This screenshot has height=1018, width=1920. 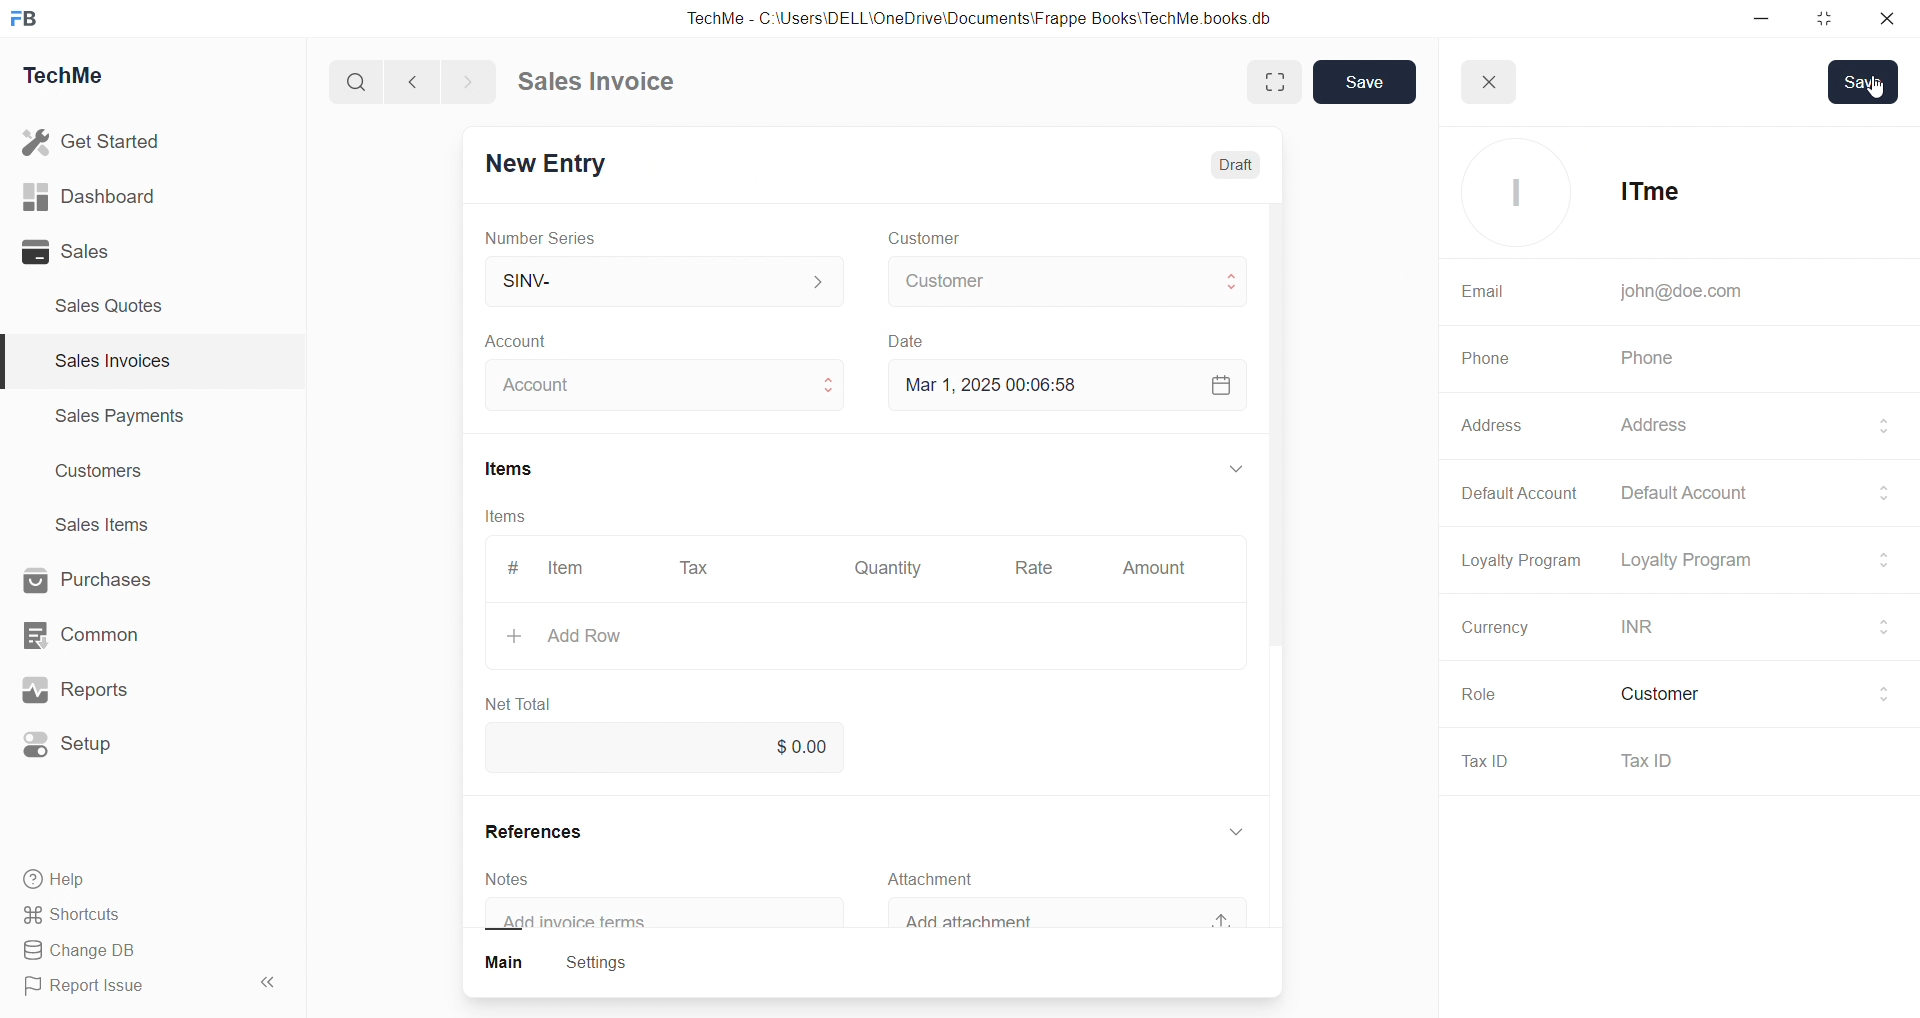 I want to click on Default Account, so click(x=1509, y=491).